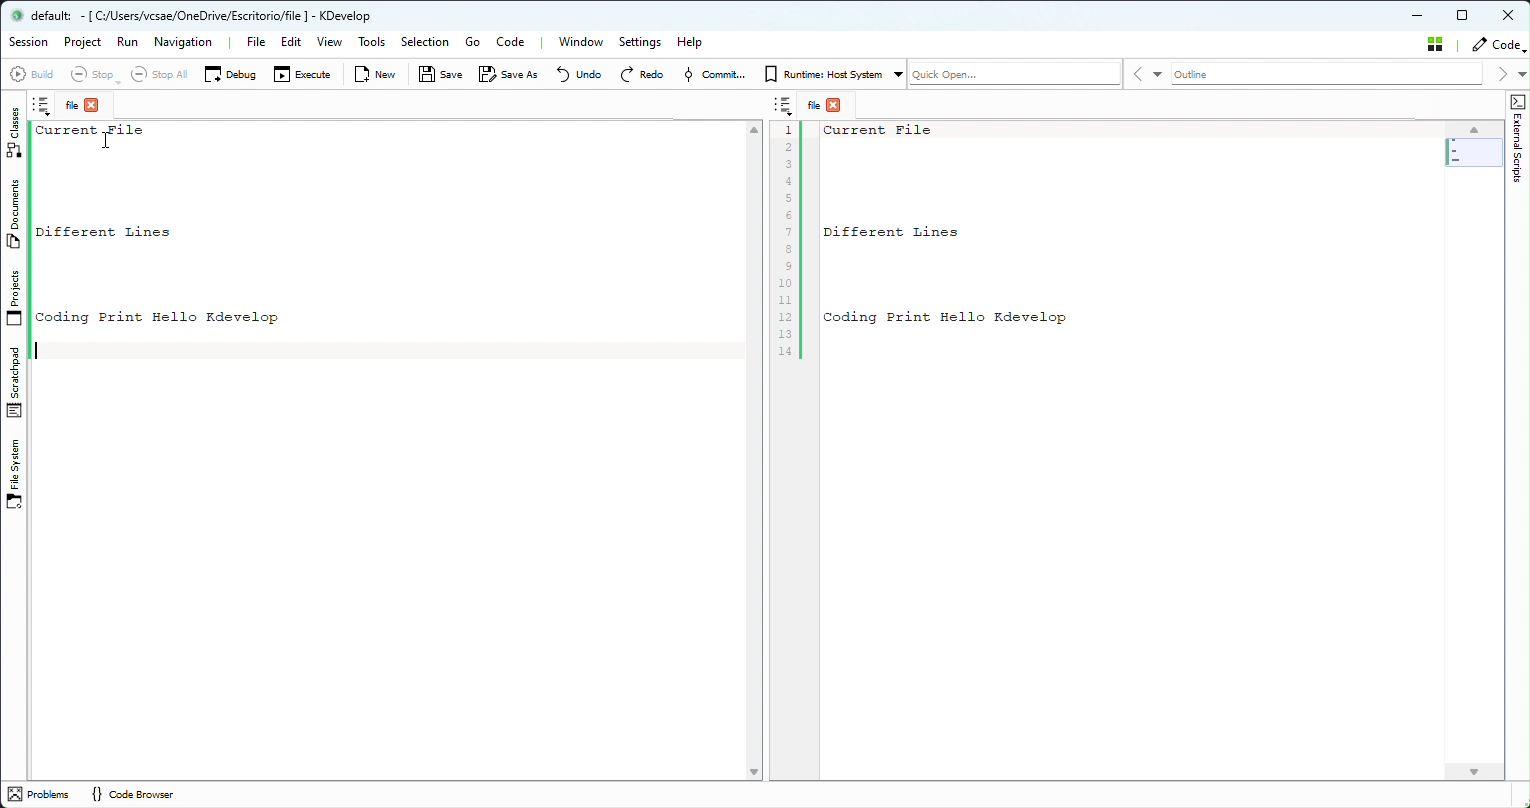 This screenshot has height=808, width=1530. I want to click on Cursor, so click(105, 139).